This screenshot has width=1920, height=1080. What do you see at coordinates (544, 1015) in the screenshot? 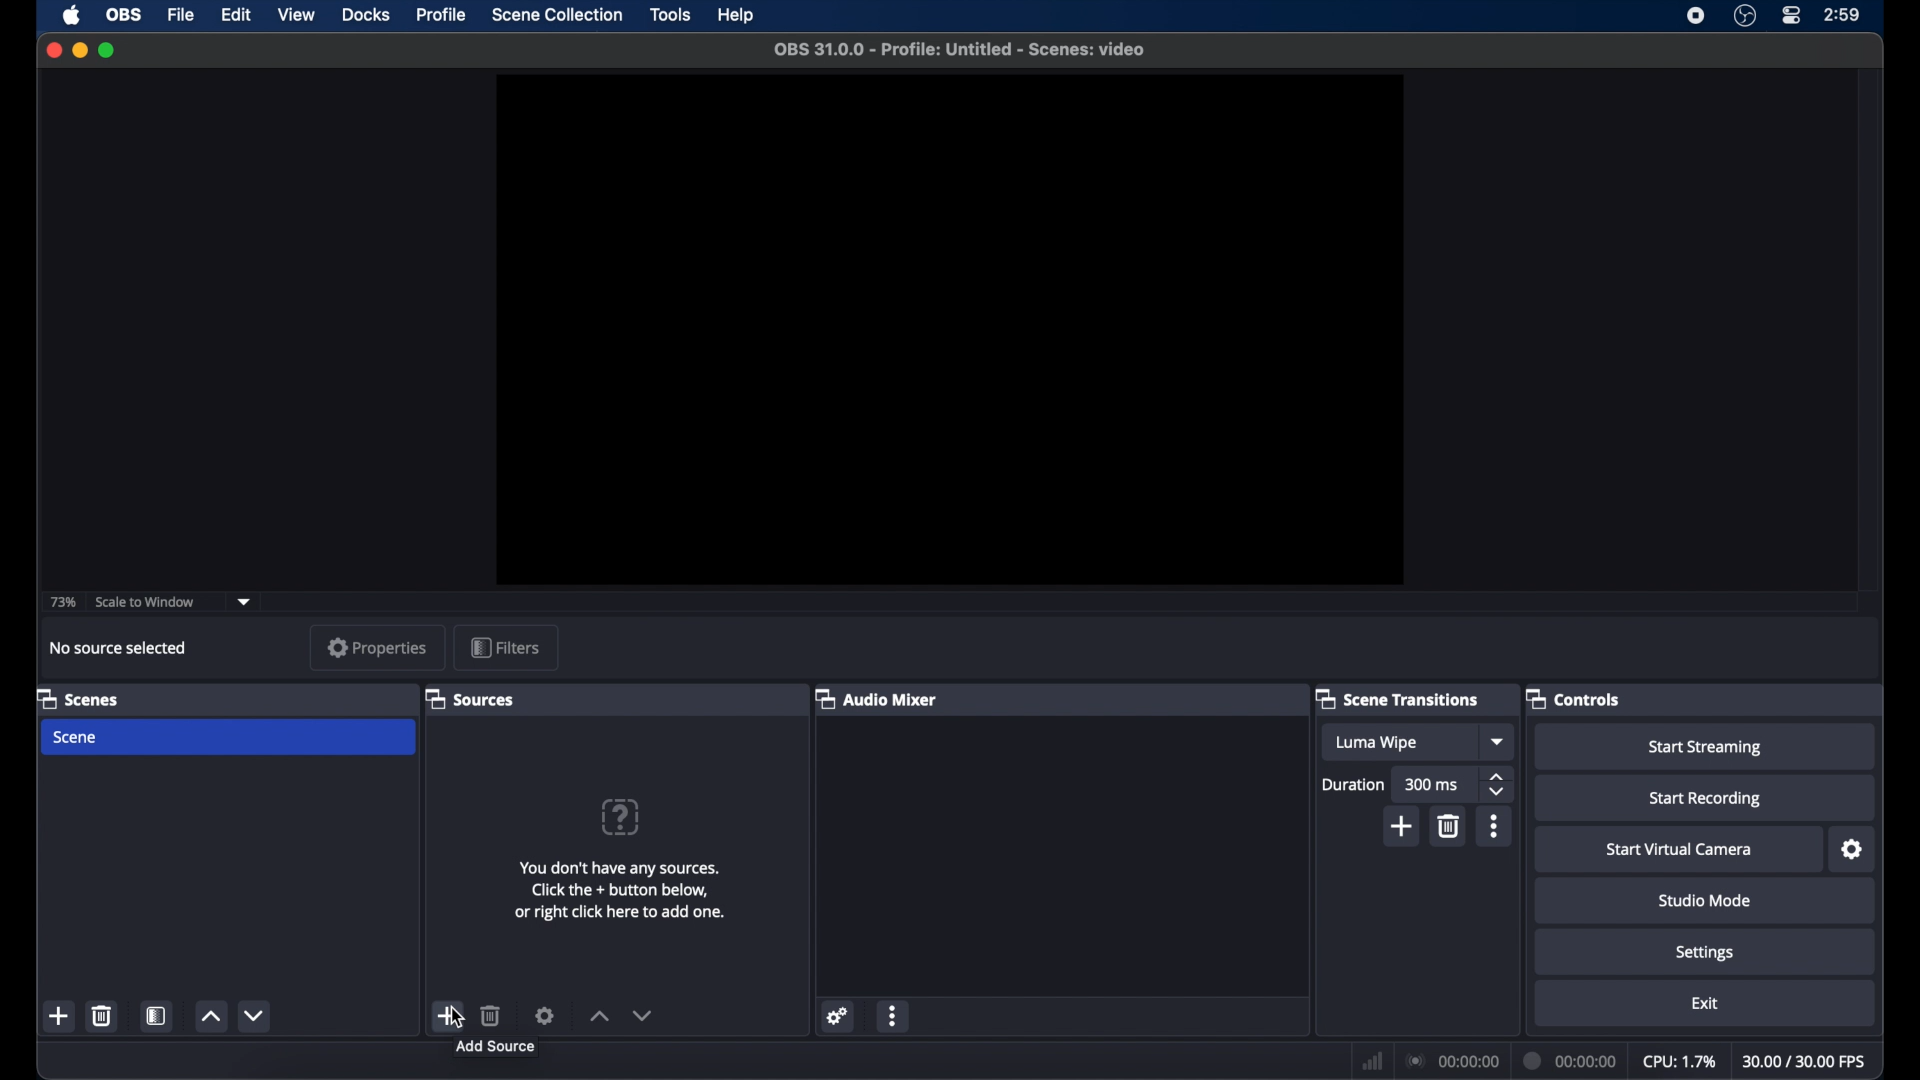
I see `settings` at bounding box center [544, 1015].